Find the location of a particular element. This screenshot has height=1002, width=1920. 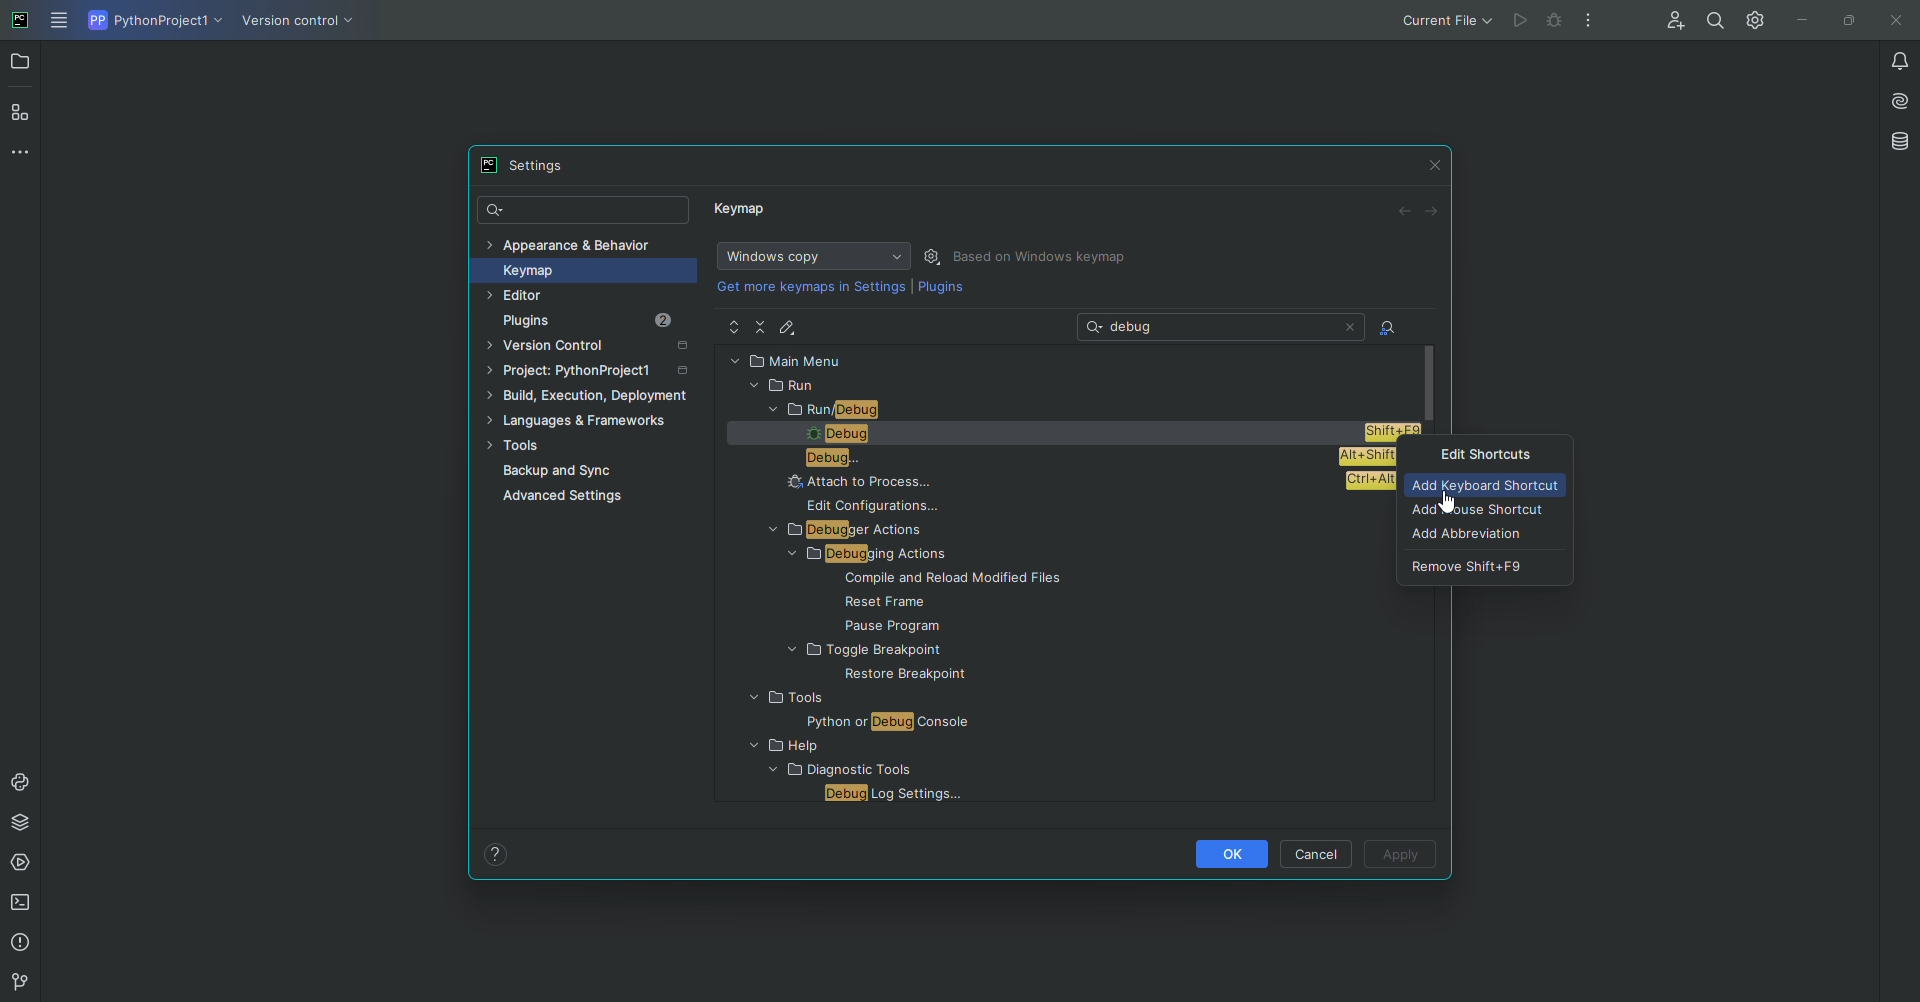

FOLDER NAME is located at coordinates (836, 699).